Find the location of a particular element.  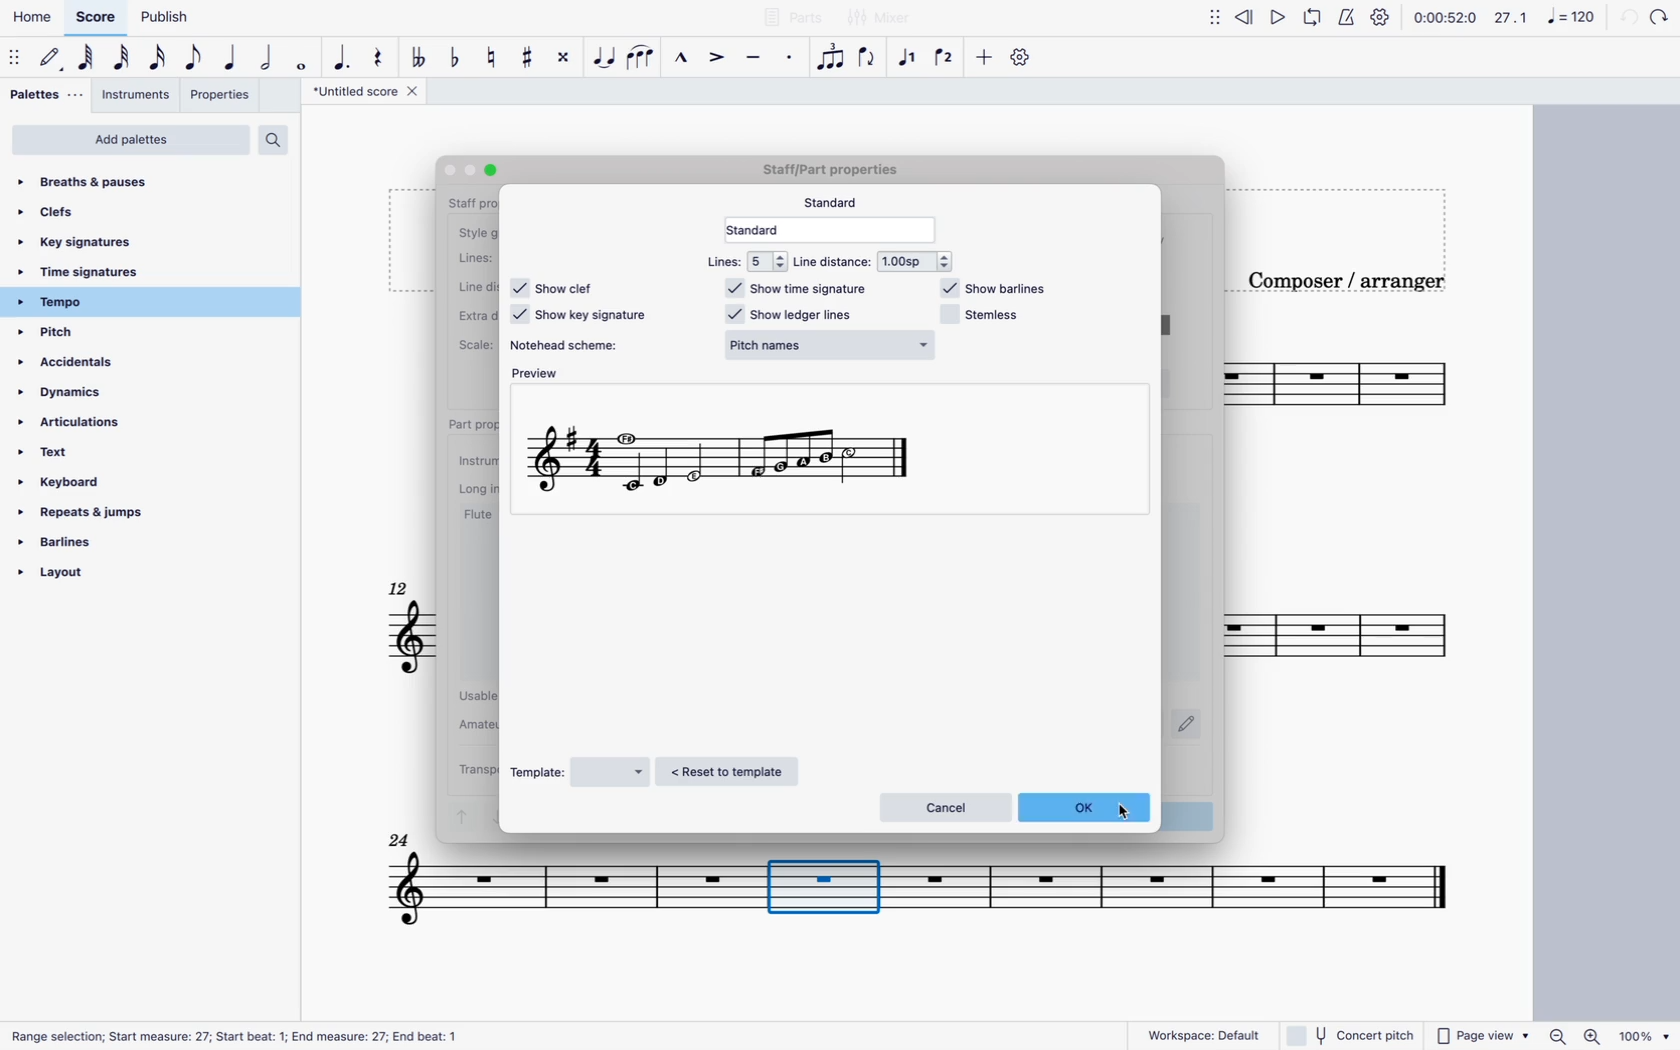

new scale format is located at coordinates (726, 460).